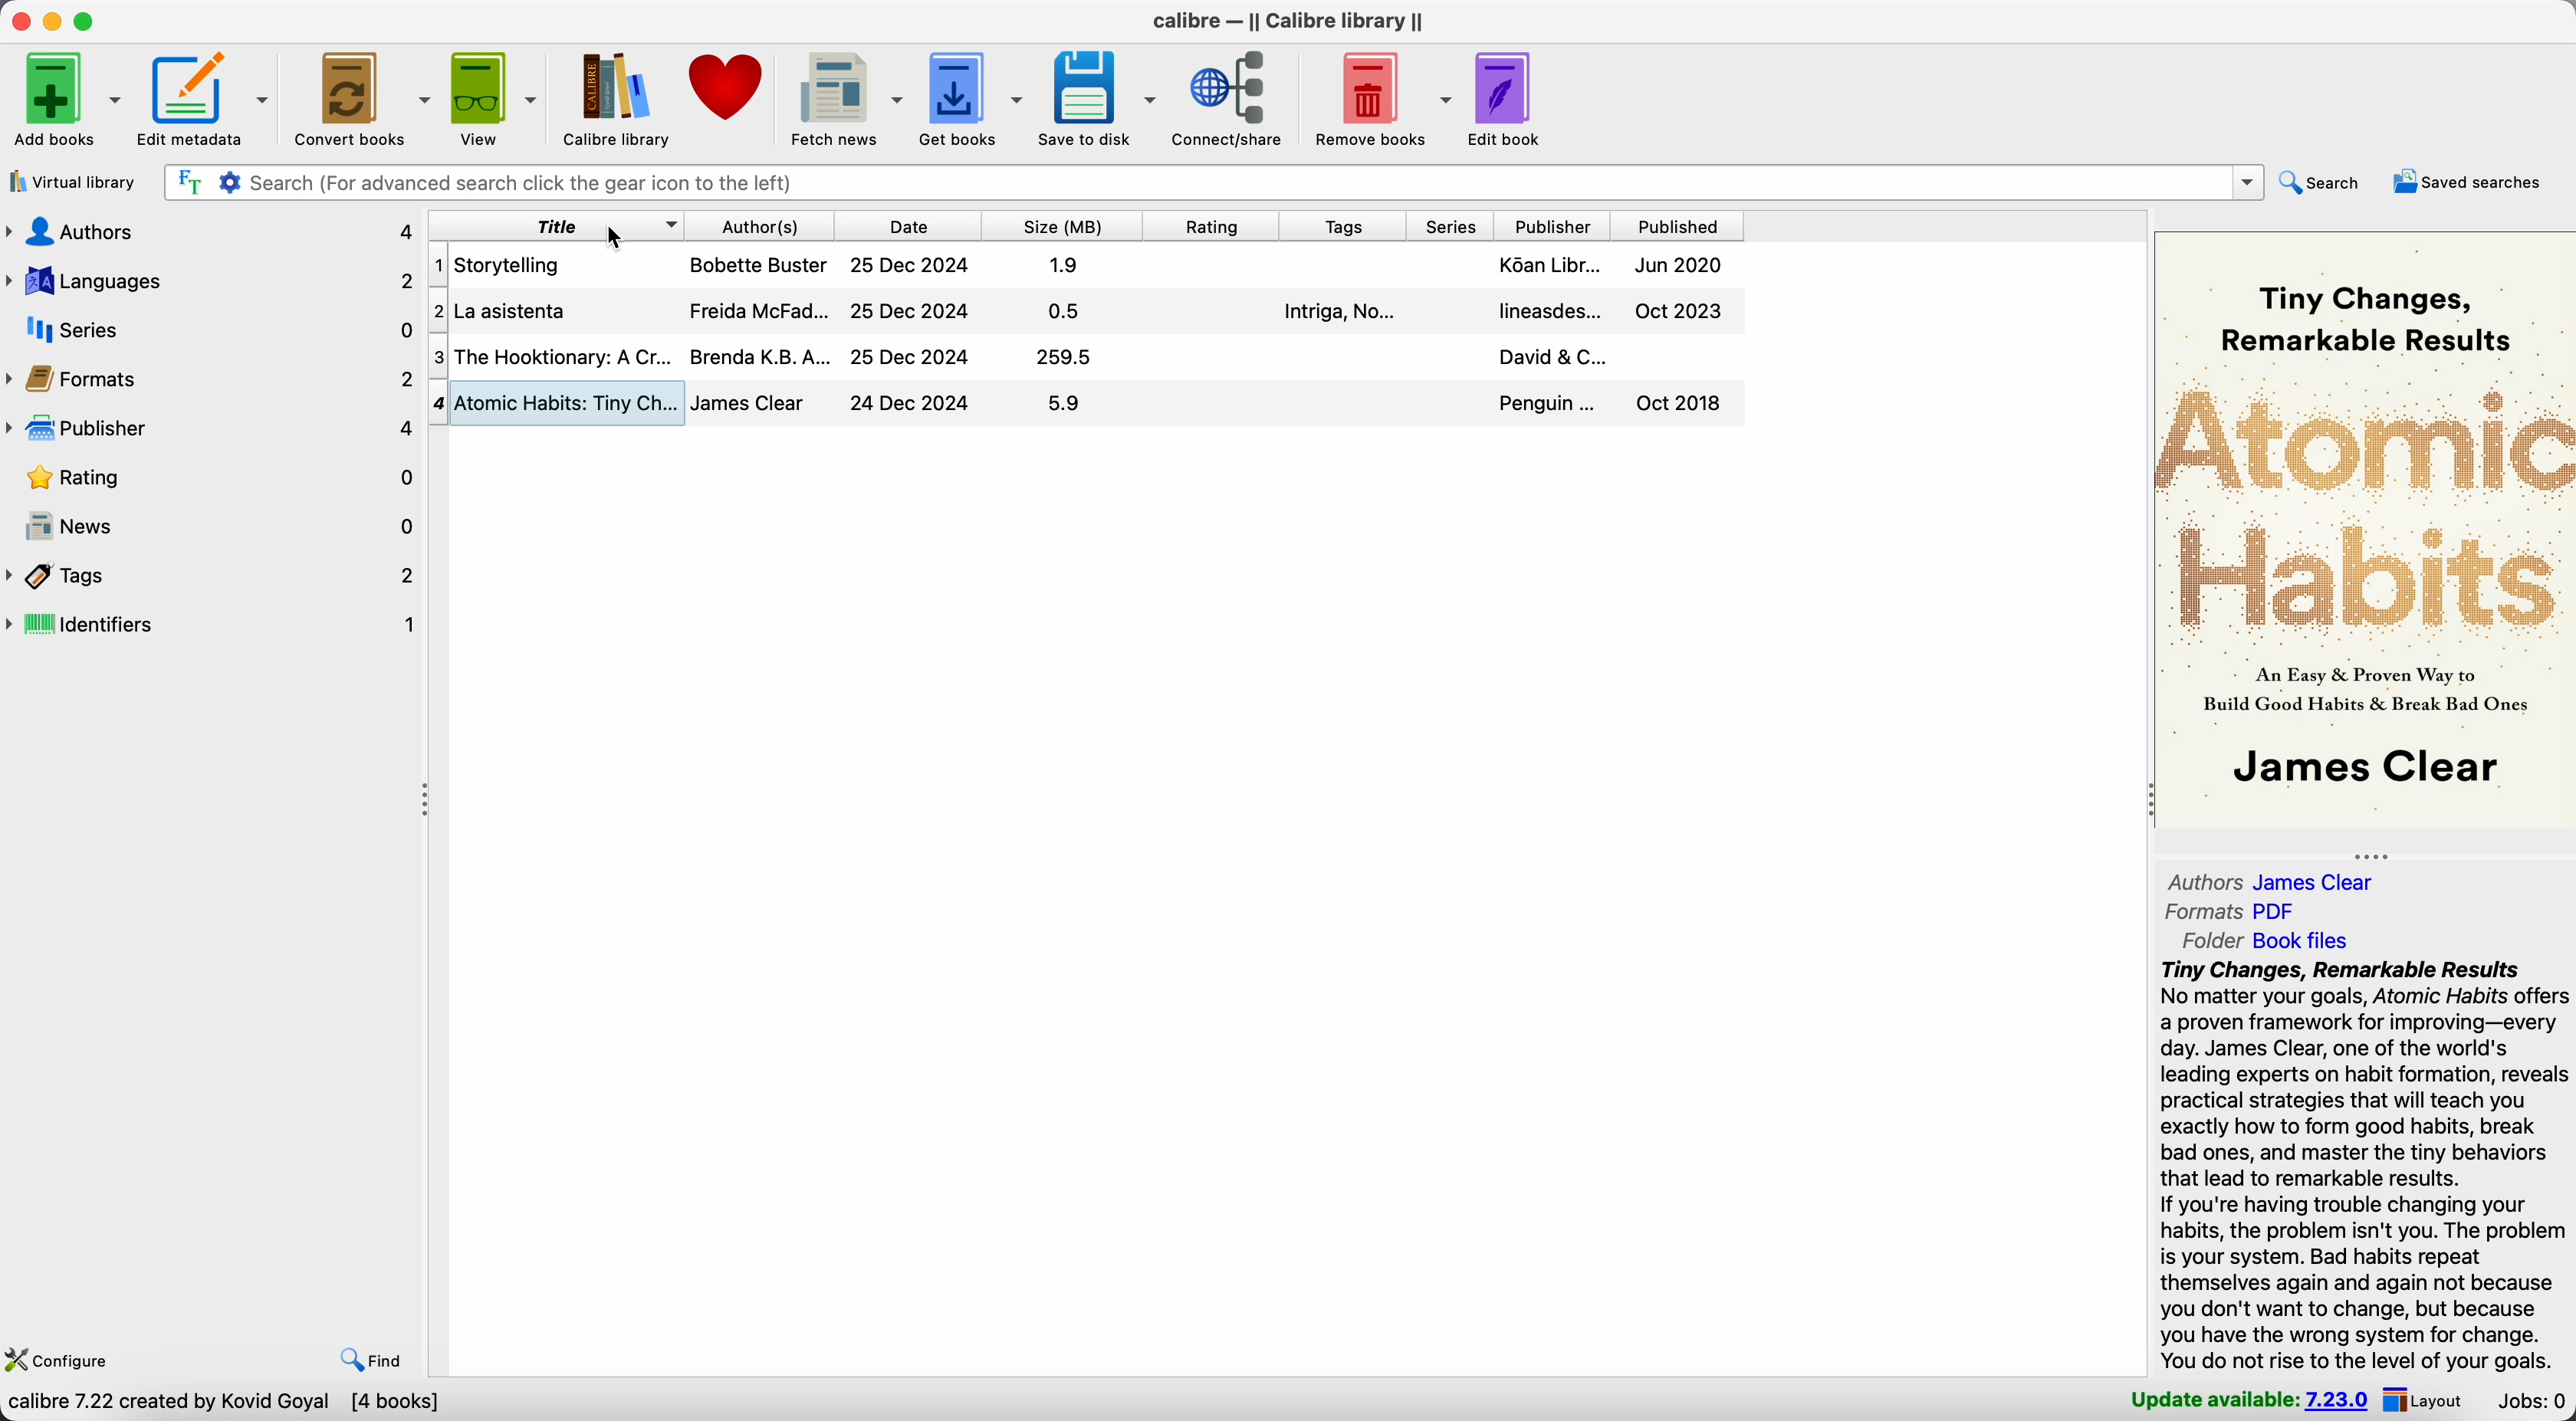 Image resolution: width=2576 pixels, height=1421 pixels. I want to click on 3, so click(438, 353).